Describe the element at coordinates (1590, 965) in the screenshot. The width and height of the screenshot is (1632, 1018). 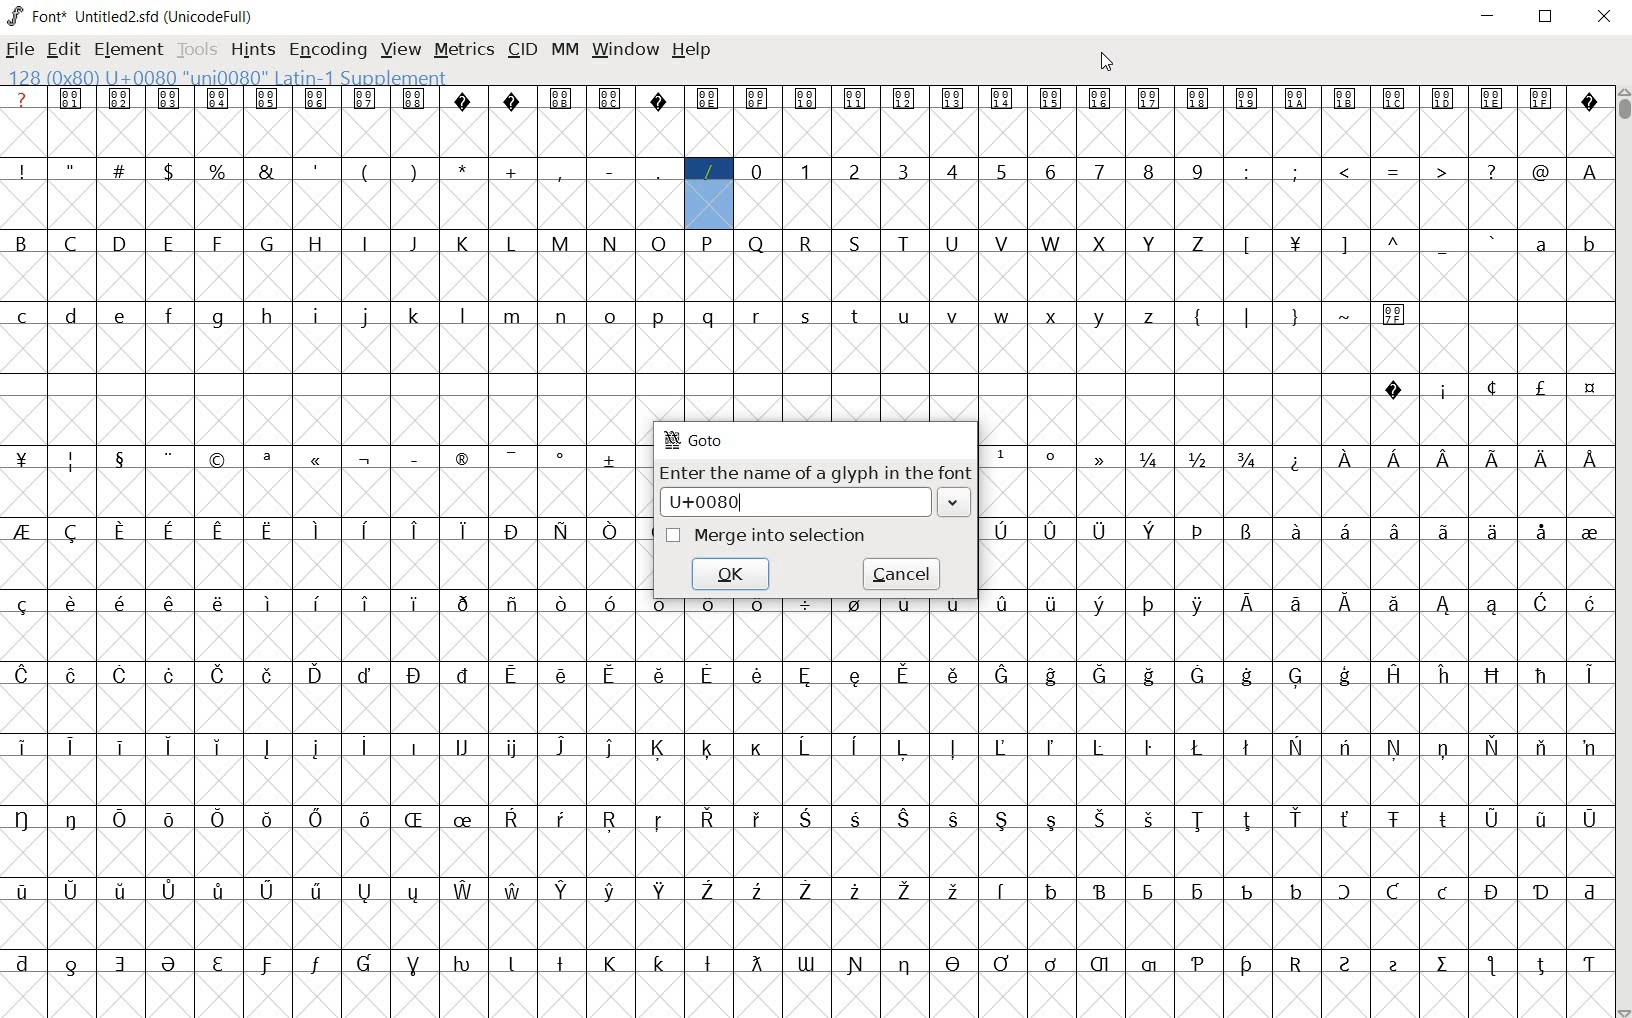
I see `glyph` at that location.